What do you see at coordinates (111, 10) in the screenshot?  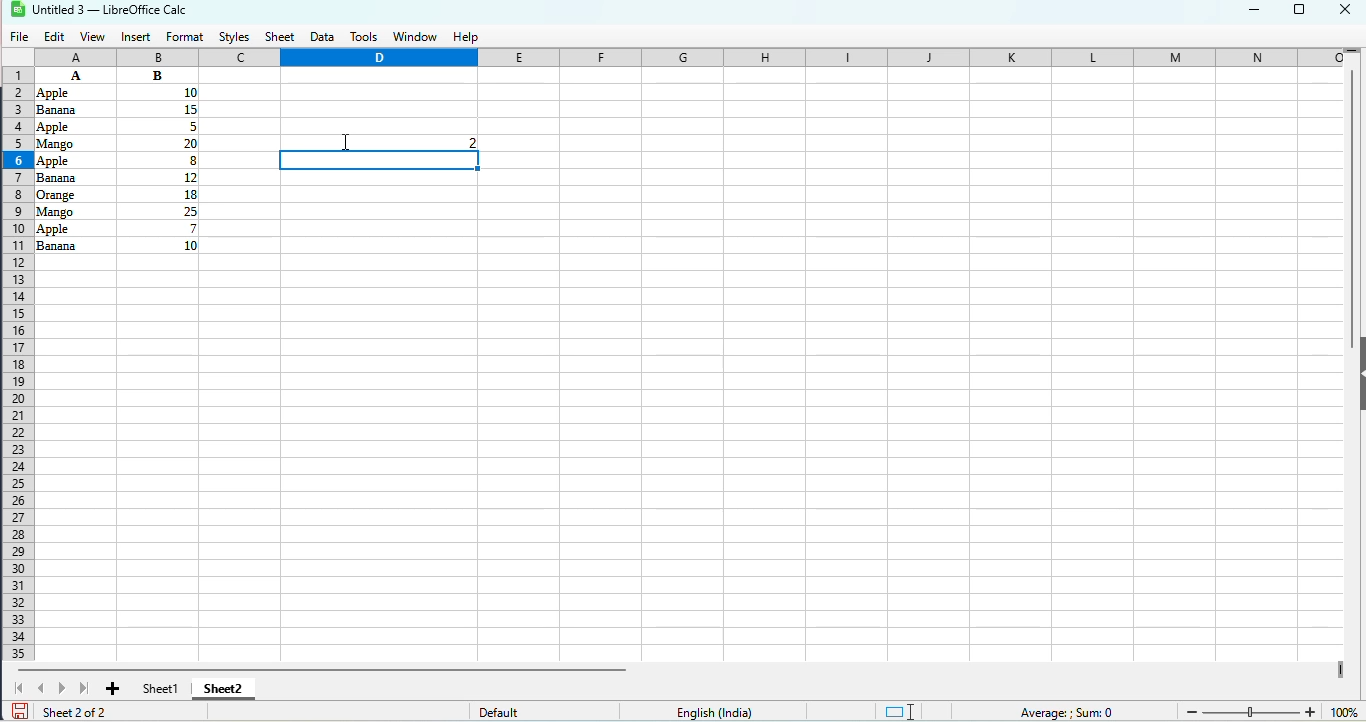 I see `title` at bounding box center [111, 10].